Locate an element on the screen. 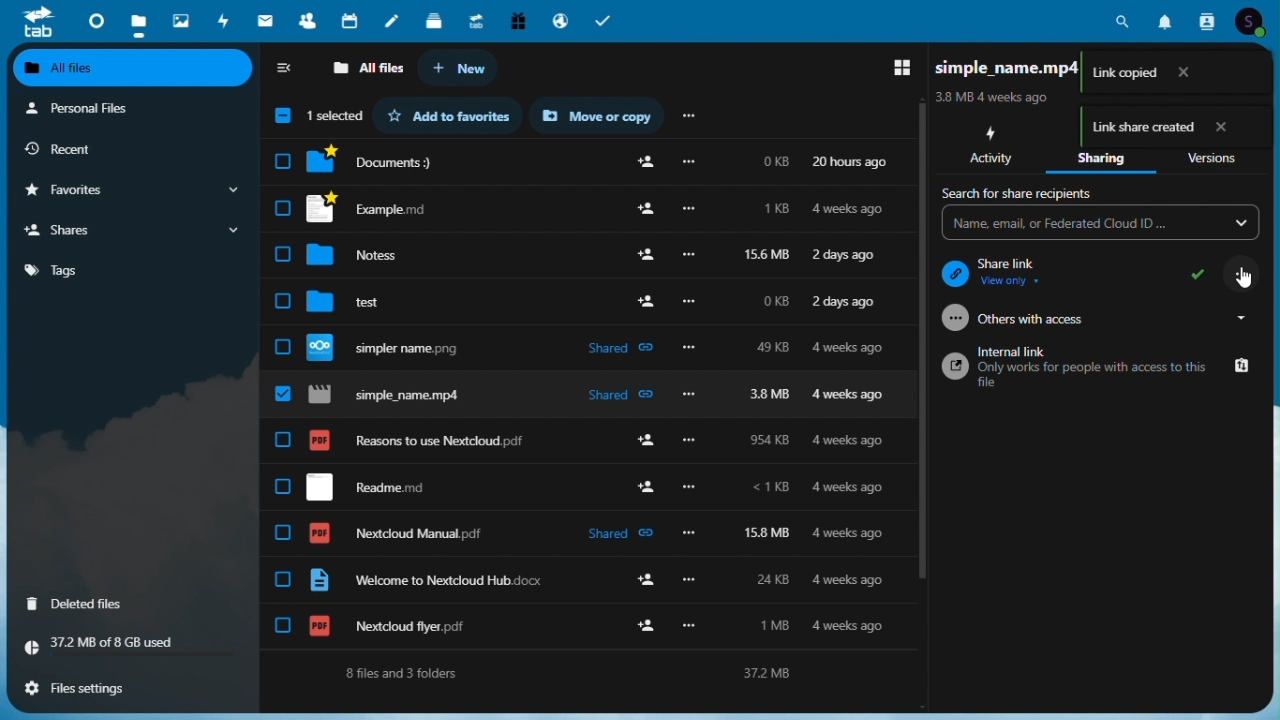  Share is located at coordinates (134, 231).